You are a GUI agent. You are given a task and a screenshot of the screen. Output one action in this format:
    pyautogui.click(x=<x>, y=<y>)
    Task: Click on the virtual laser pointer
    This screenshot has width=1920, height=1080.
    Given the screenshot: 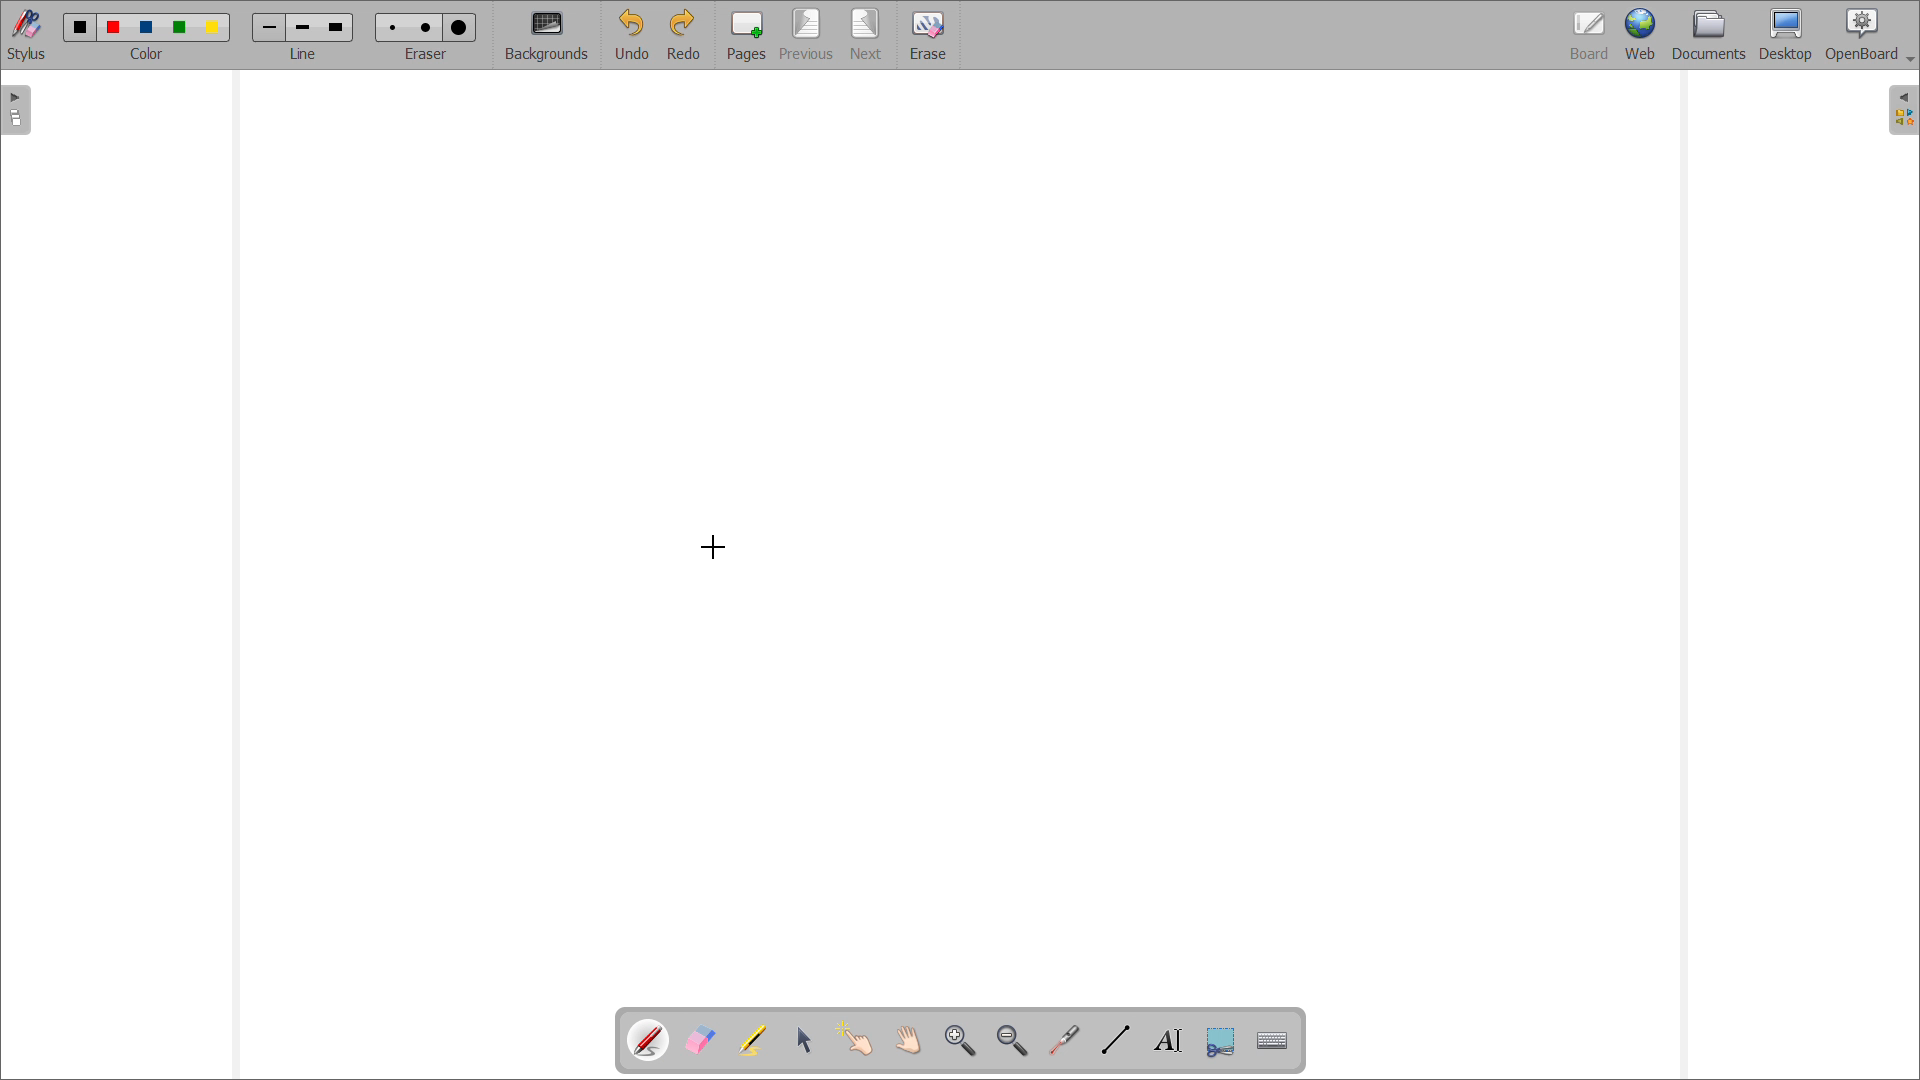 What is the action you would take?
    pyautogui.click(x=1066, y=1038)
    